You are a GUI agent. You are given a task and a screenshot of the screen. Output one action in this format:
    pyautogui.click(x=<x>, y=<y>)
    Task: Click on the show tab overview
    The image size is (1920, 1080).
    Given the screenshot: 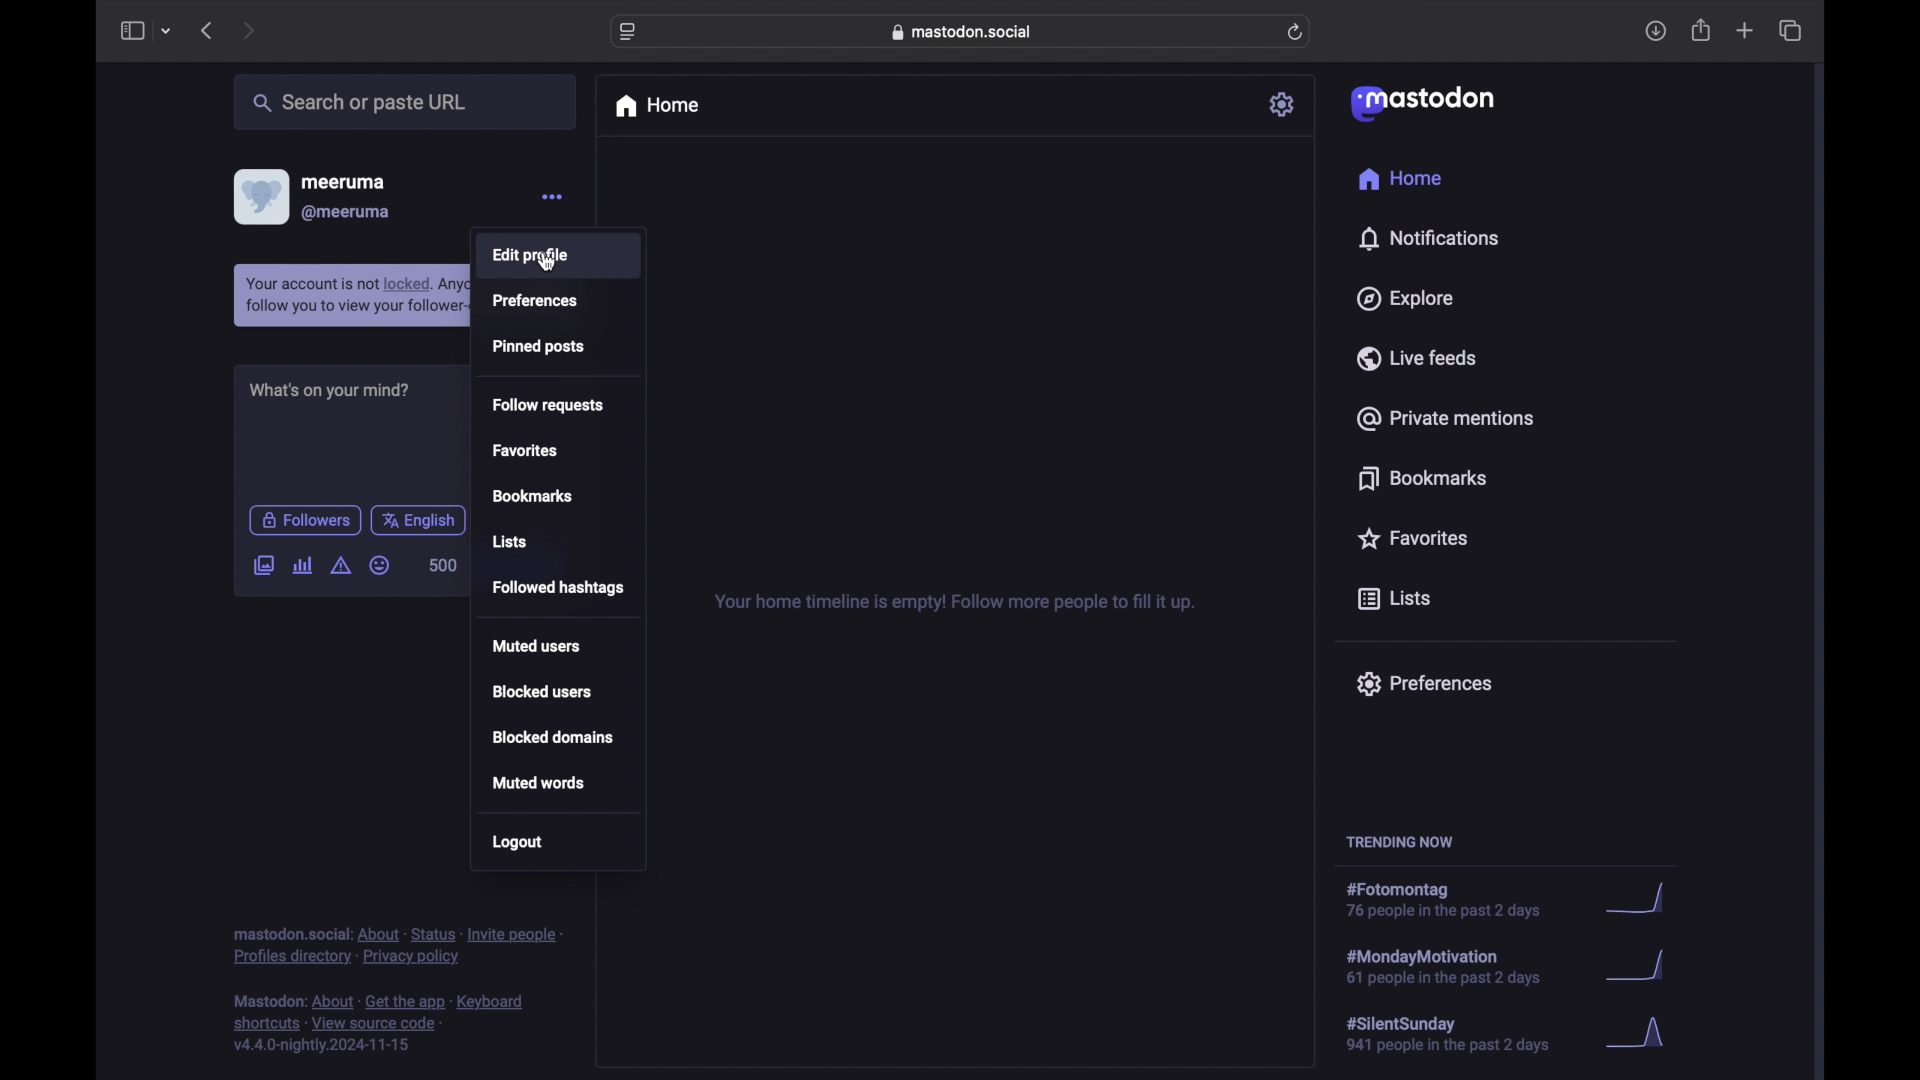 What is the action you would take?
    pyautogui.click(x=1790, y=30)
    